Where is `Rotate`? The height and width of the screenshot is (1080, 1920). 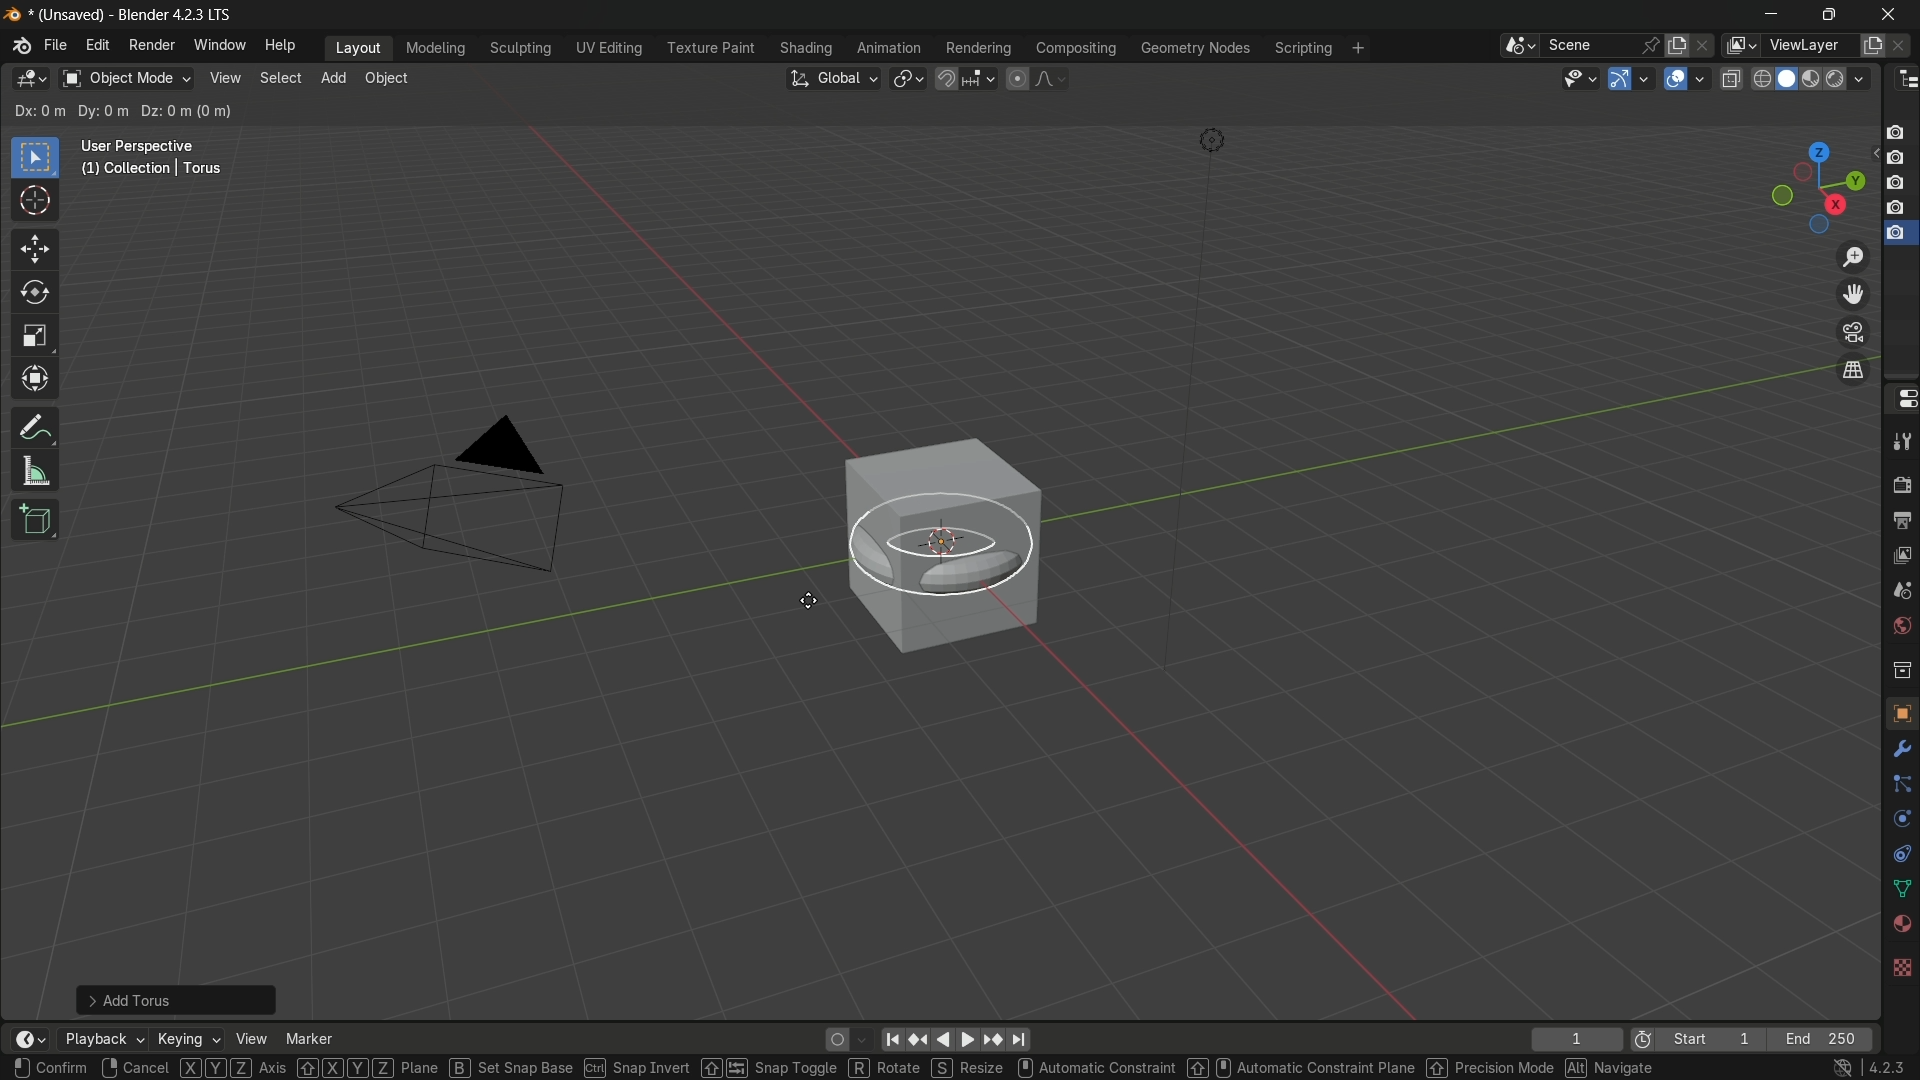 Rotate is located at coordinates (884, 1067).